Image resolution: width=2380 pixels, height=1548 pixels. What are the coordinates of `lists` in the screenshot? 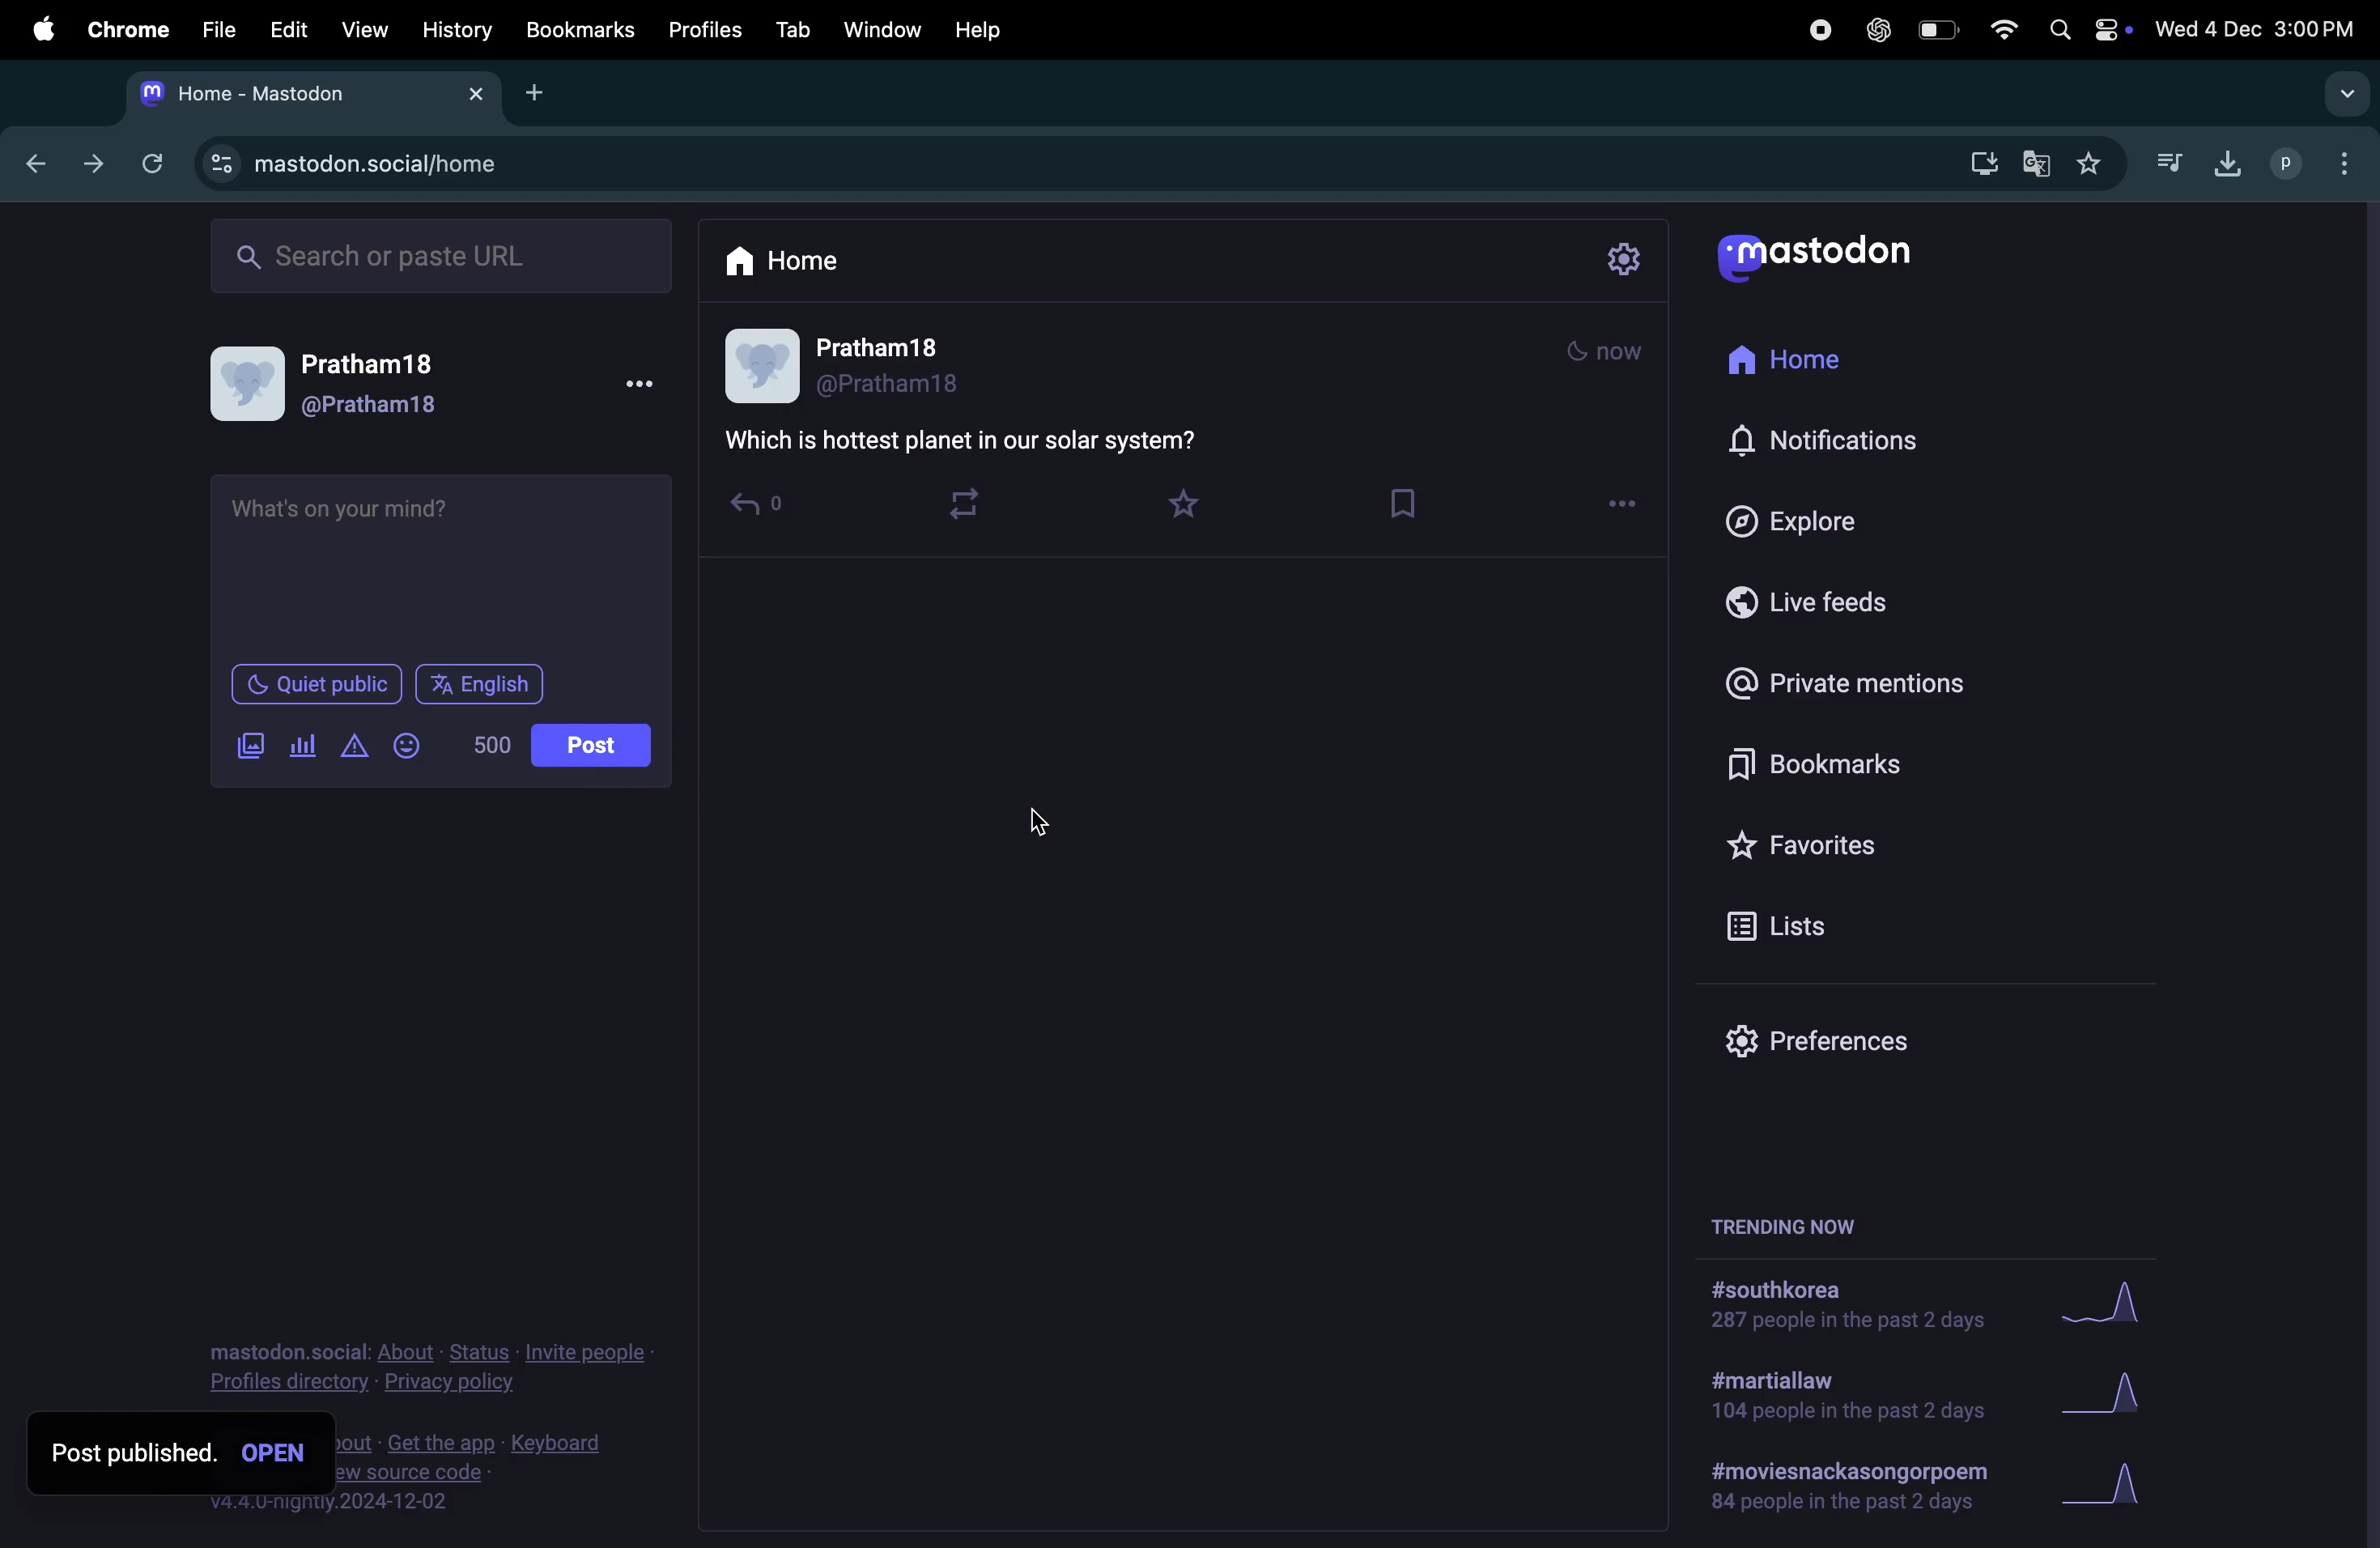 It's located at (1794, 922).